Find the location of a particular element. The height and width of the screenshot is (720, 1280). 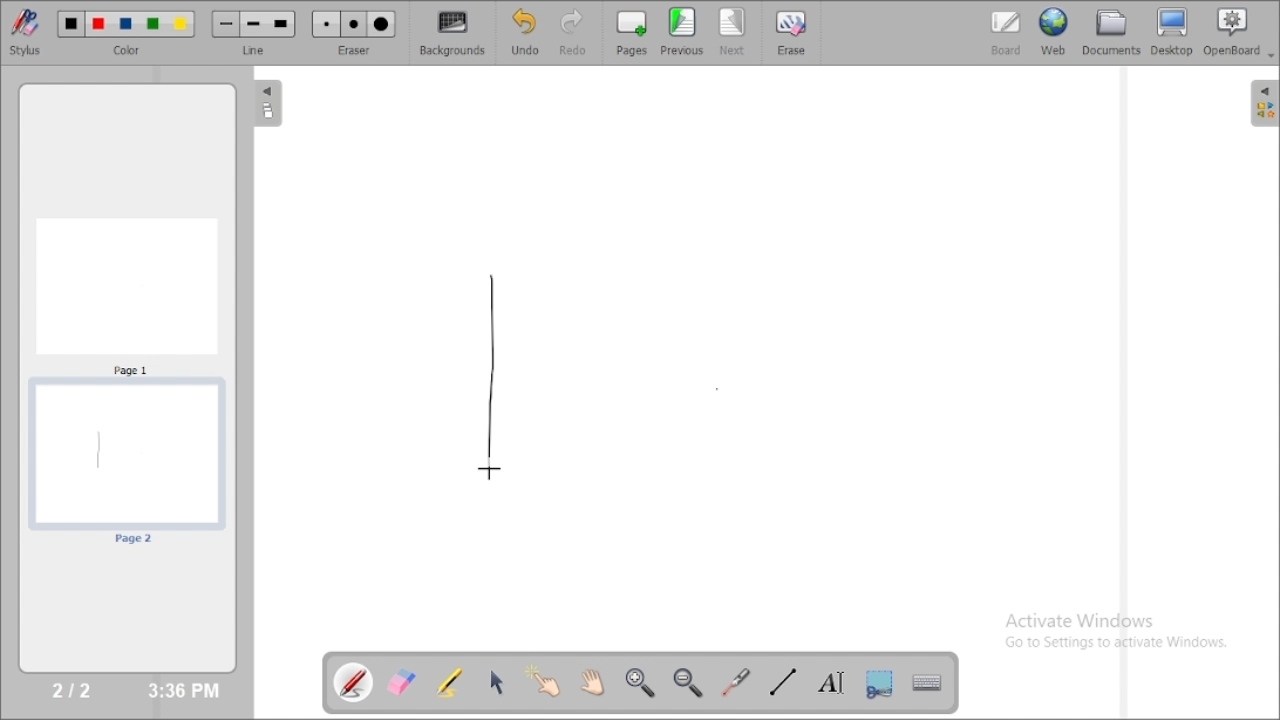

Activate Windows
Go to Settings to activate Windows. is located at coordinates (1122, 634).